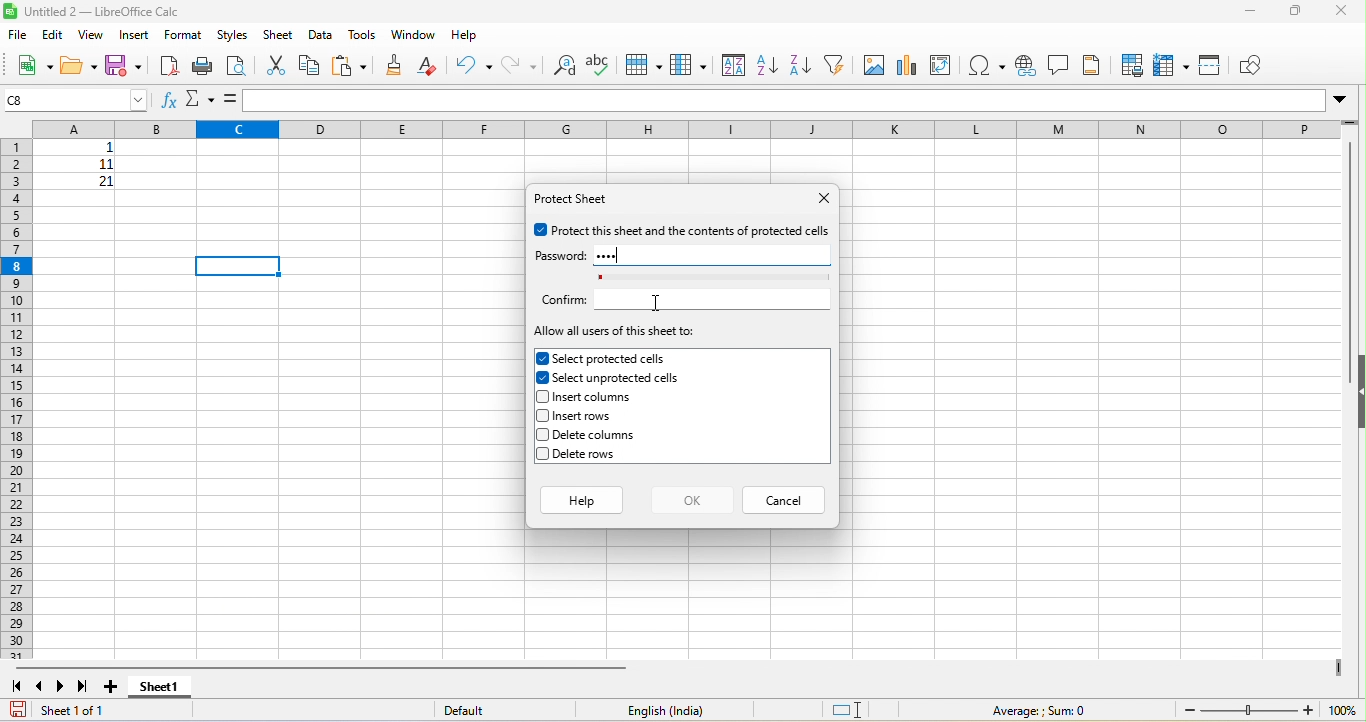 The width and height of the screenshot is (1366, 722). What do you see at coordinates (16, 37) in the screenshot?
I see `file` at bounding box center [16, 37].